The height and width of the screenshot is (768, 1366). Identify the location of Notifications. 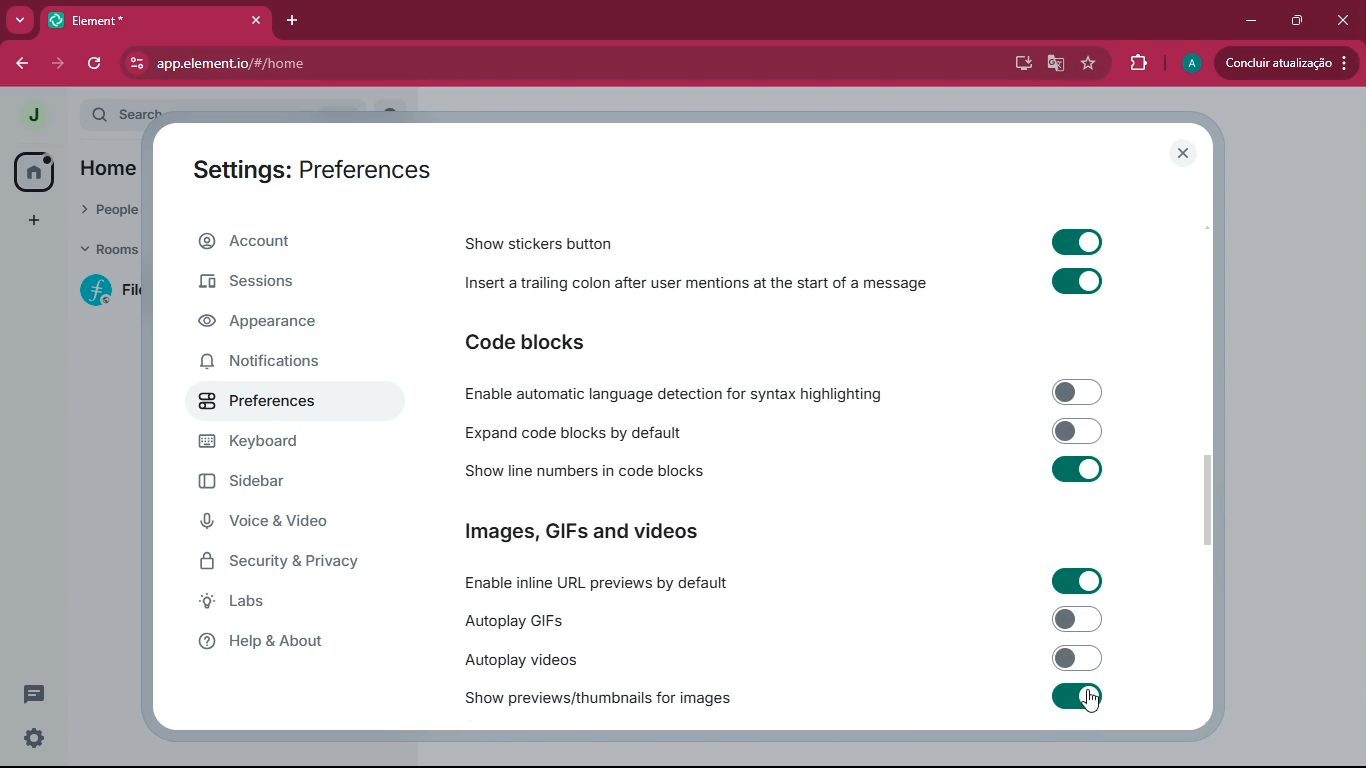
(269, 368).